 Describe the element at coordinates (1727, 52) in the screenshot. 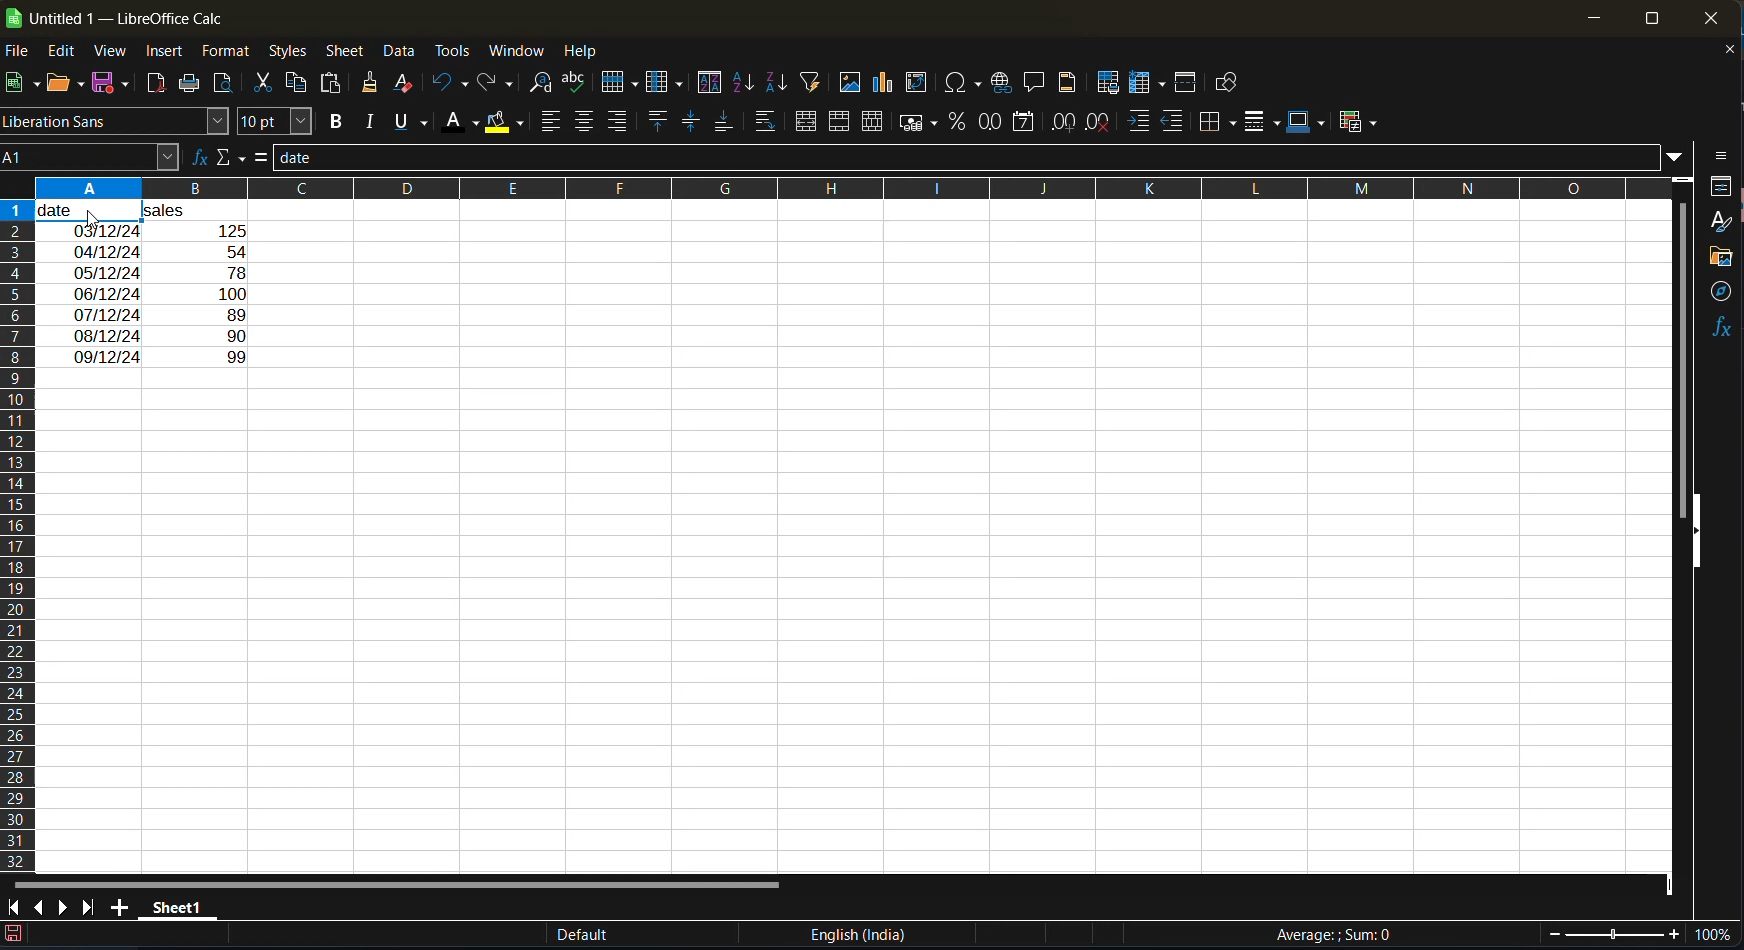

I see `close document` at that location.